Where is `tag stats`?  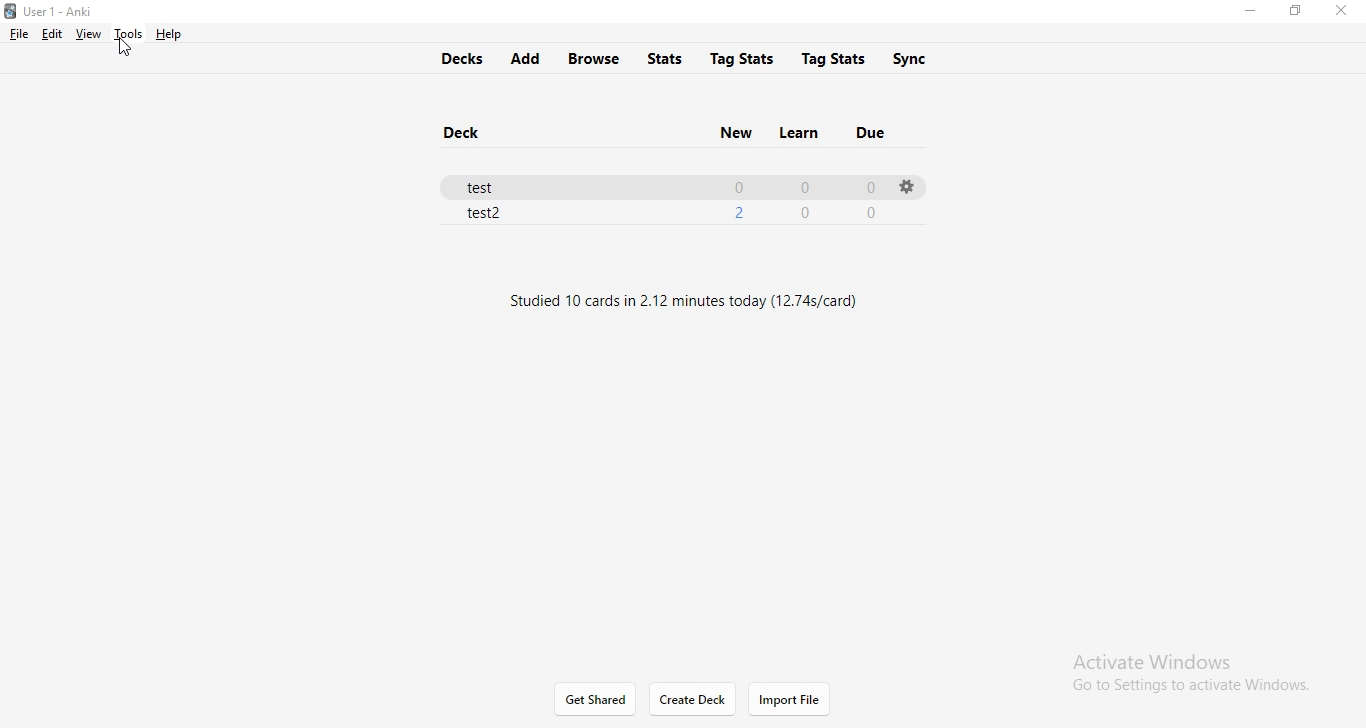
tag stats is located at coordinates (836, 58).